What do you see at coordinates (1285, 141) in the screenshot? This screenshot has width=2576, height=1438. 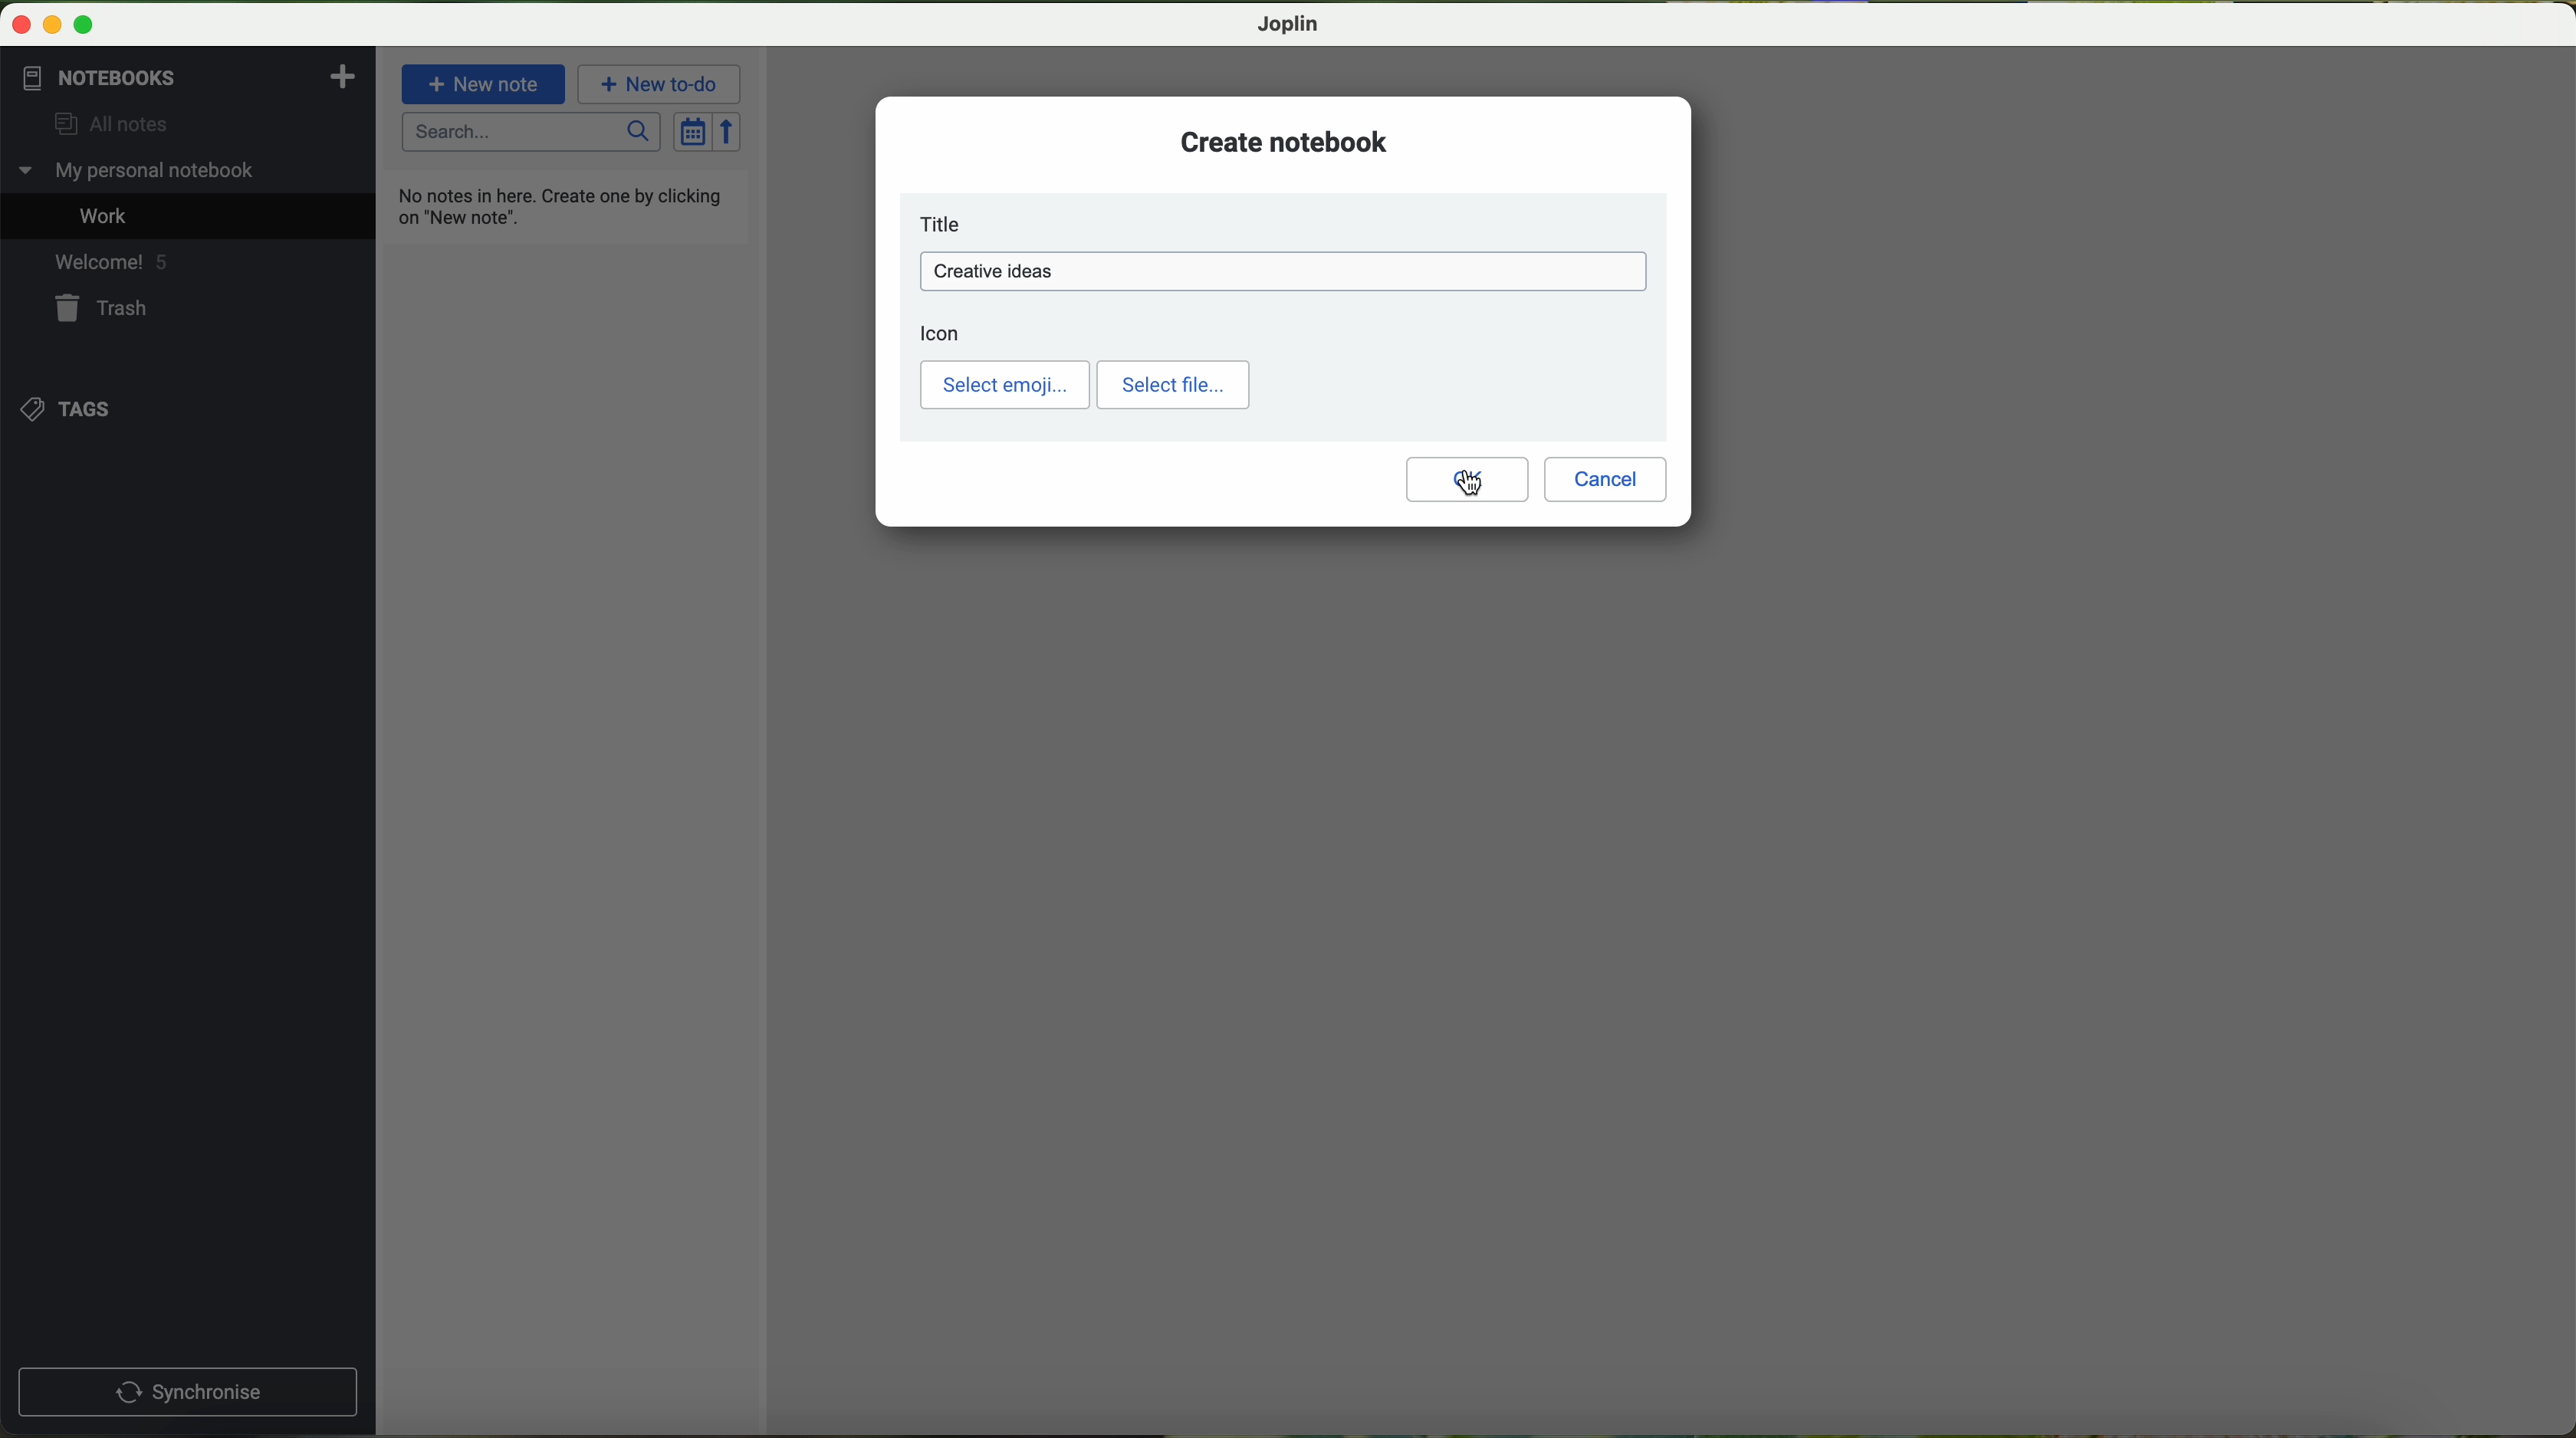 I see `create notebook` at bounding box center [1285, 141].